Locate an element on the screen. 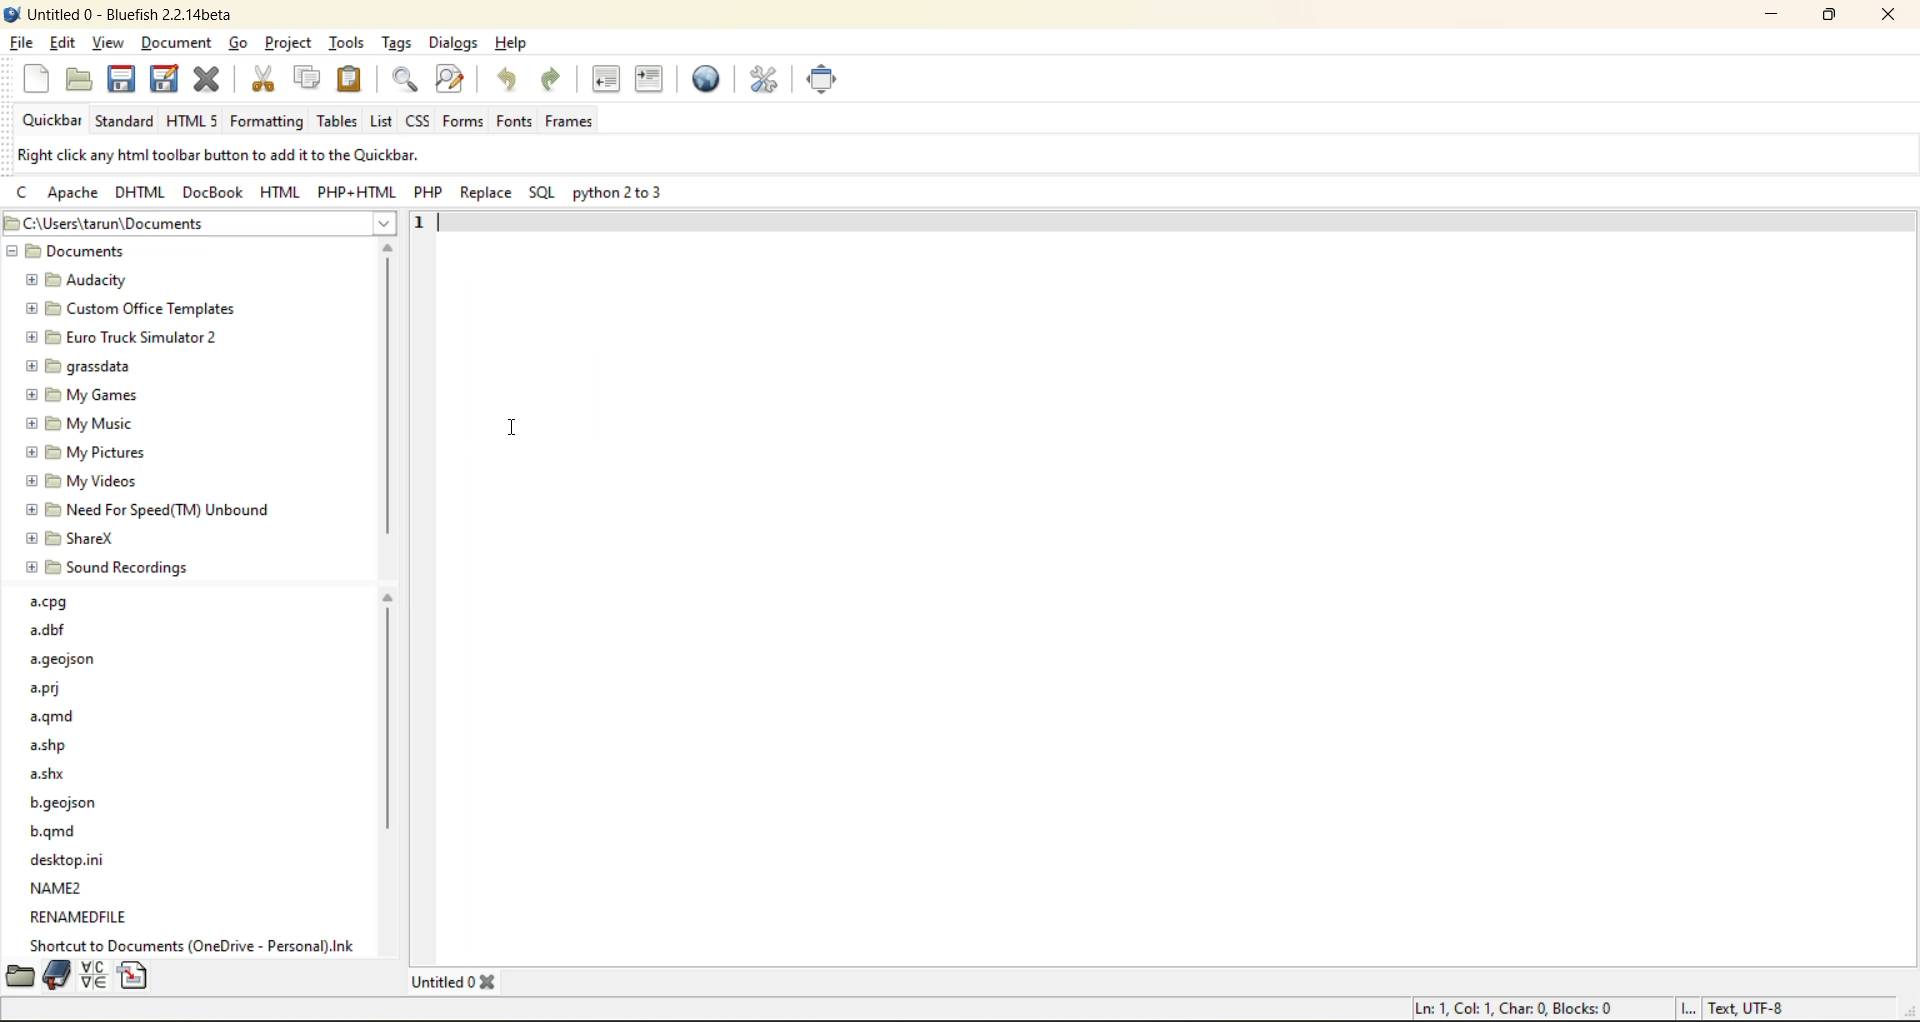 Image resolution: width=1920 pixels, height=1022 pixels. php is located at coordinates (431, 190).